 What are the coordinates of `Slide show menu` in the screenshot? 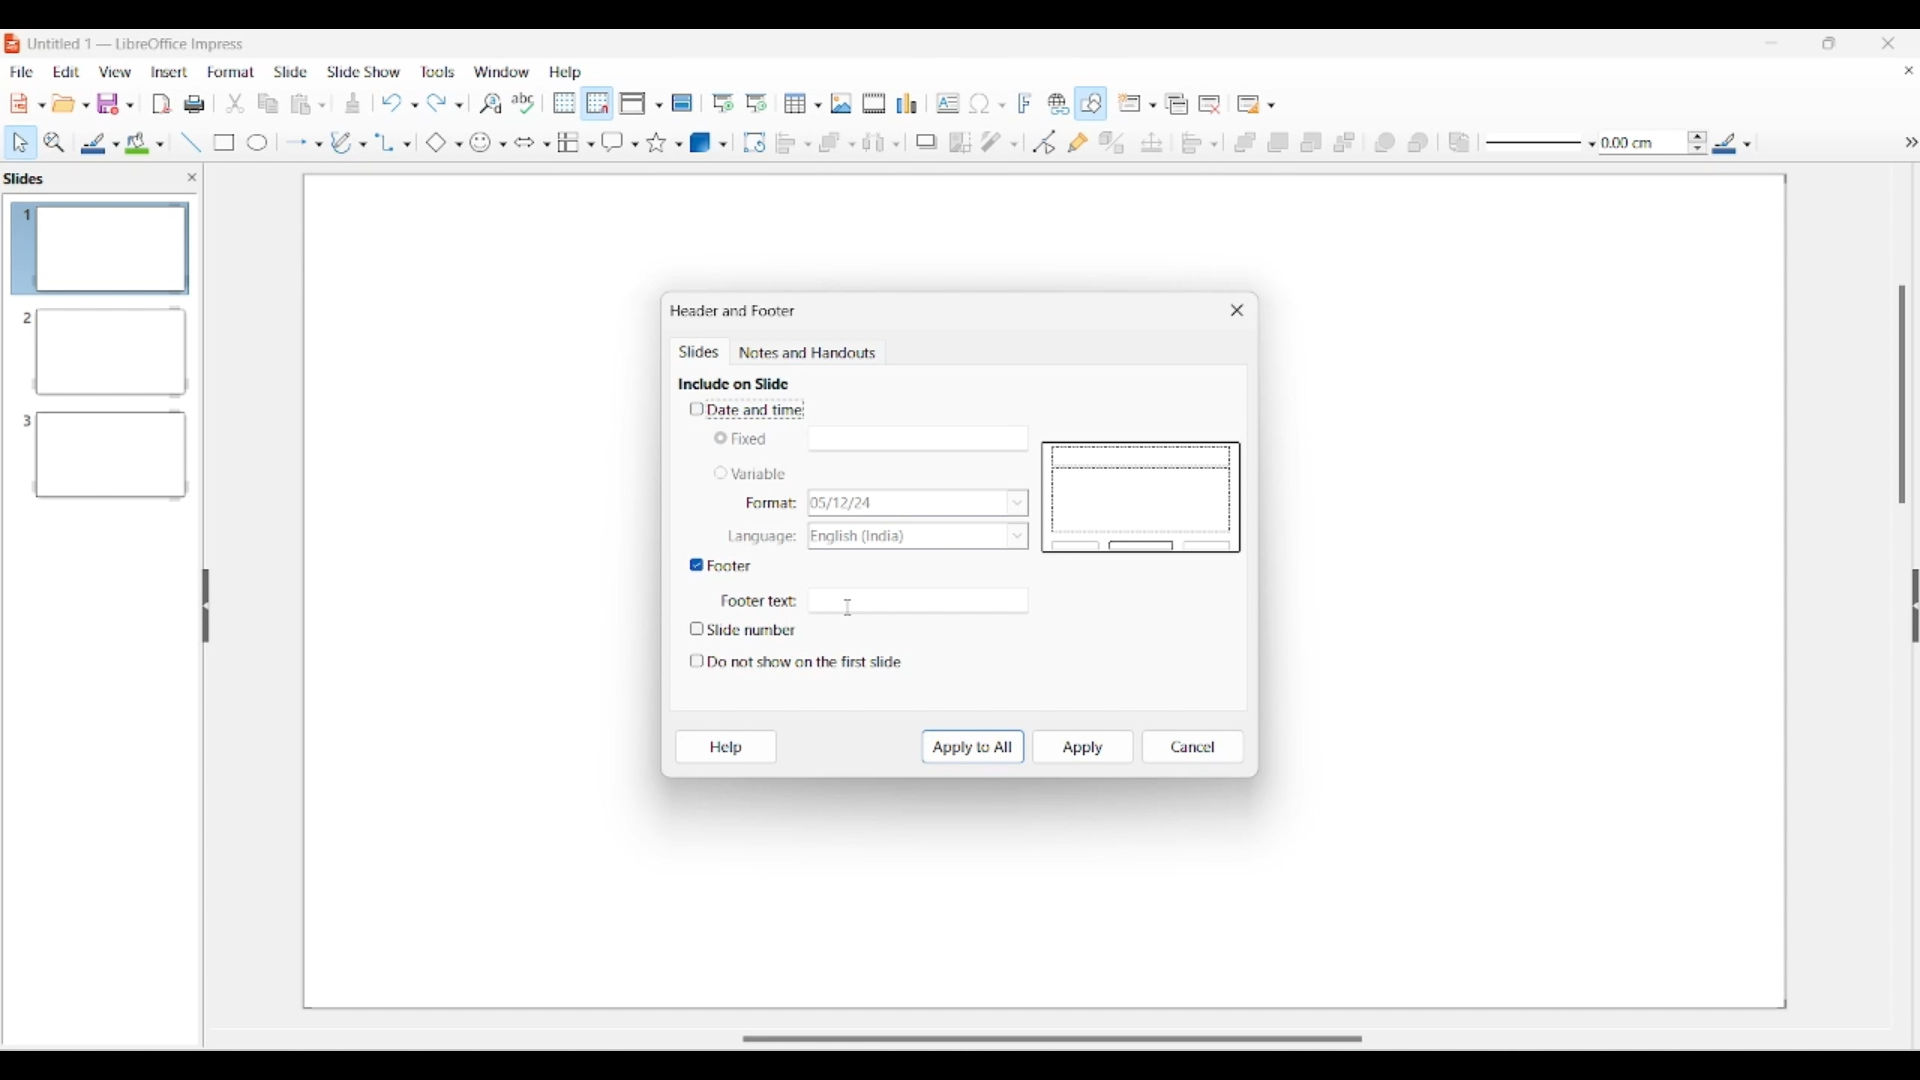 It's located at (363, 72).